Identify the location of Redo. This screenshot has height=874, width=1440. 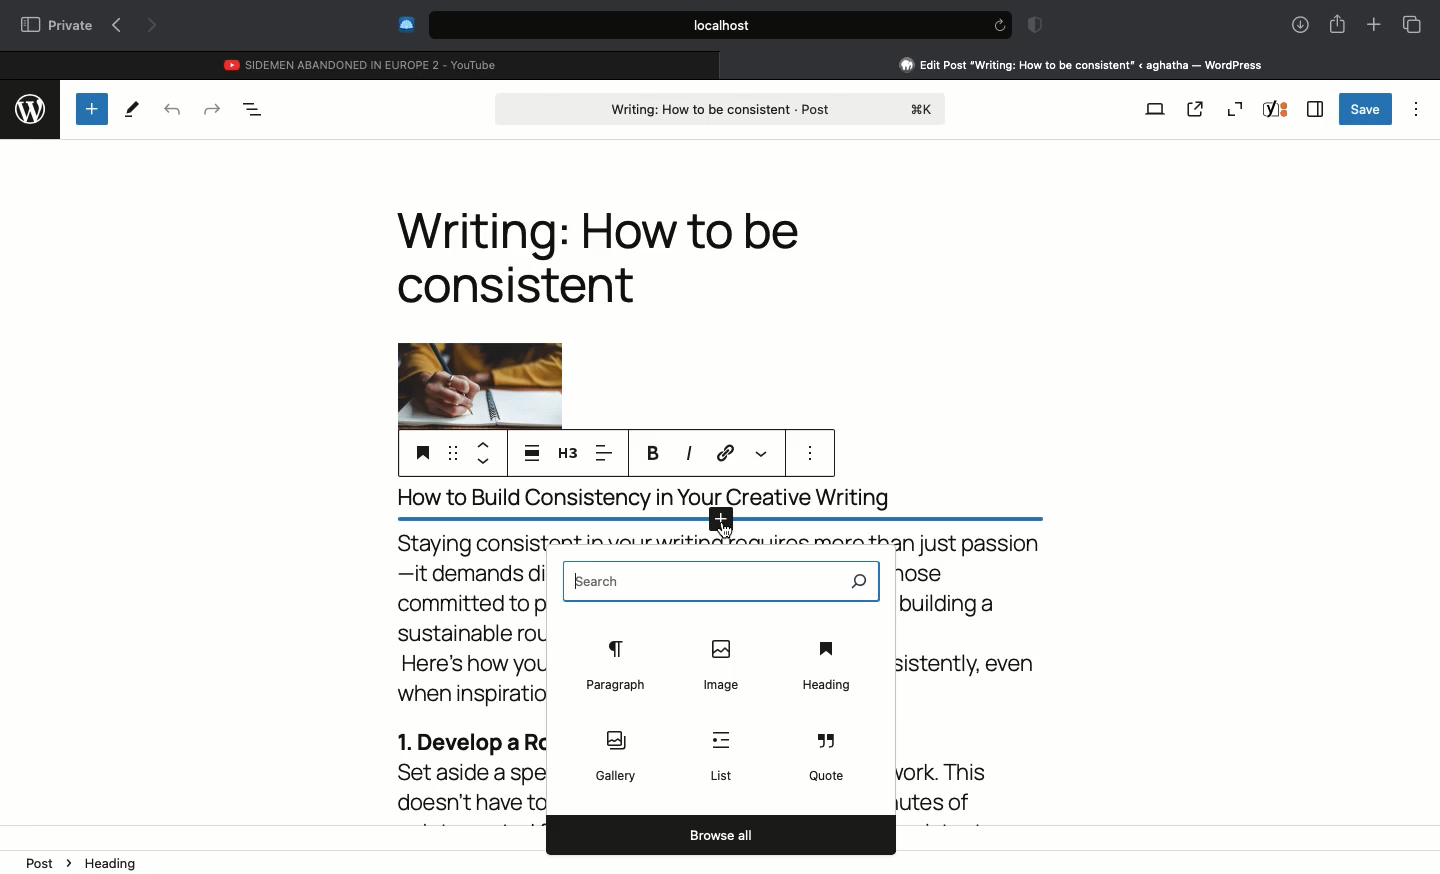
(212, 109).